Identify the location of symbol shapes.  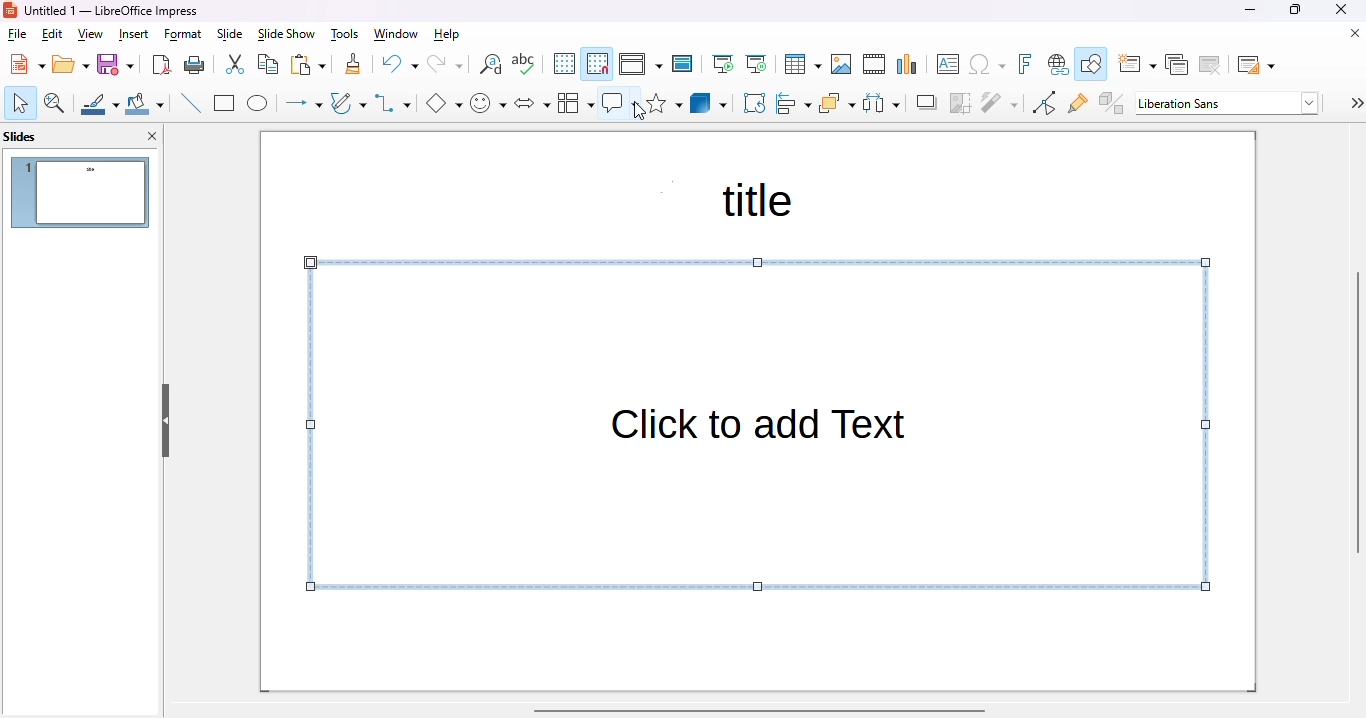
(488, 103).